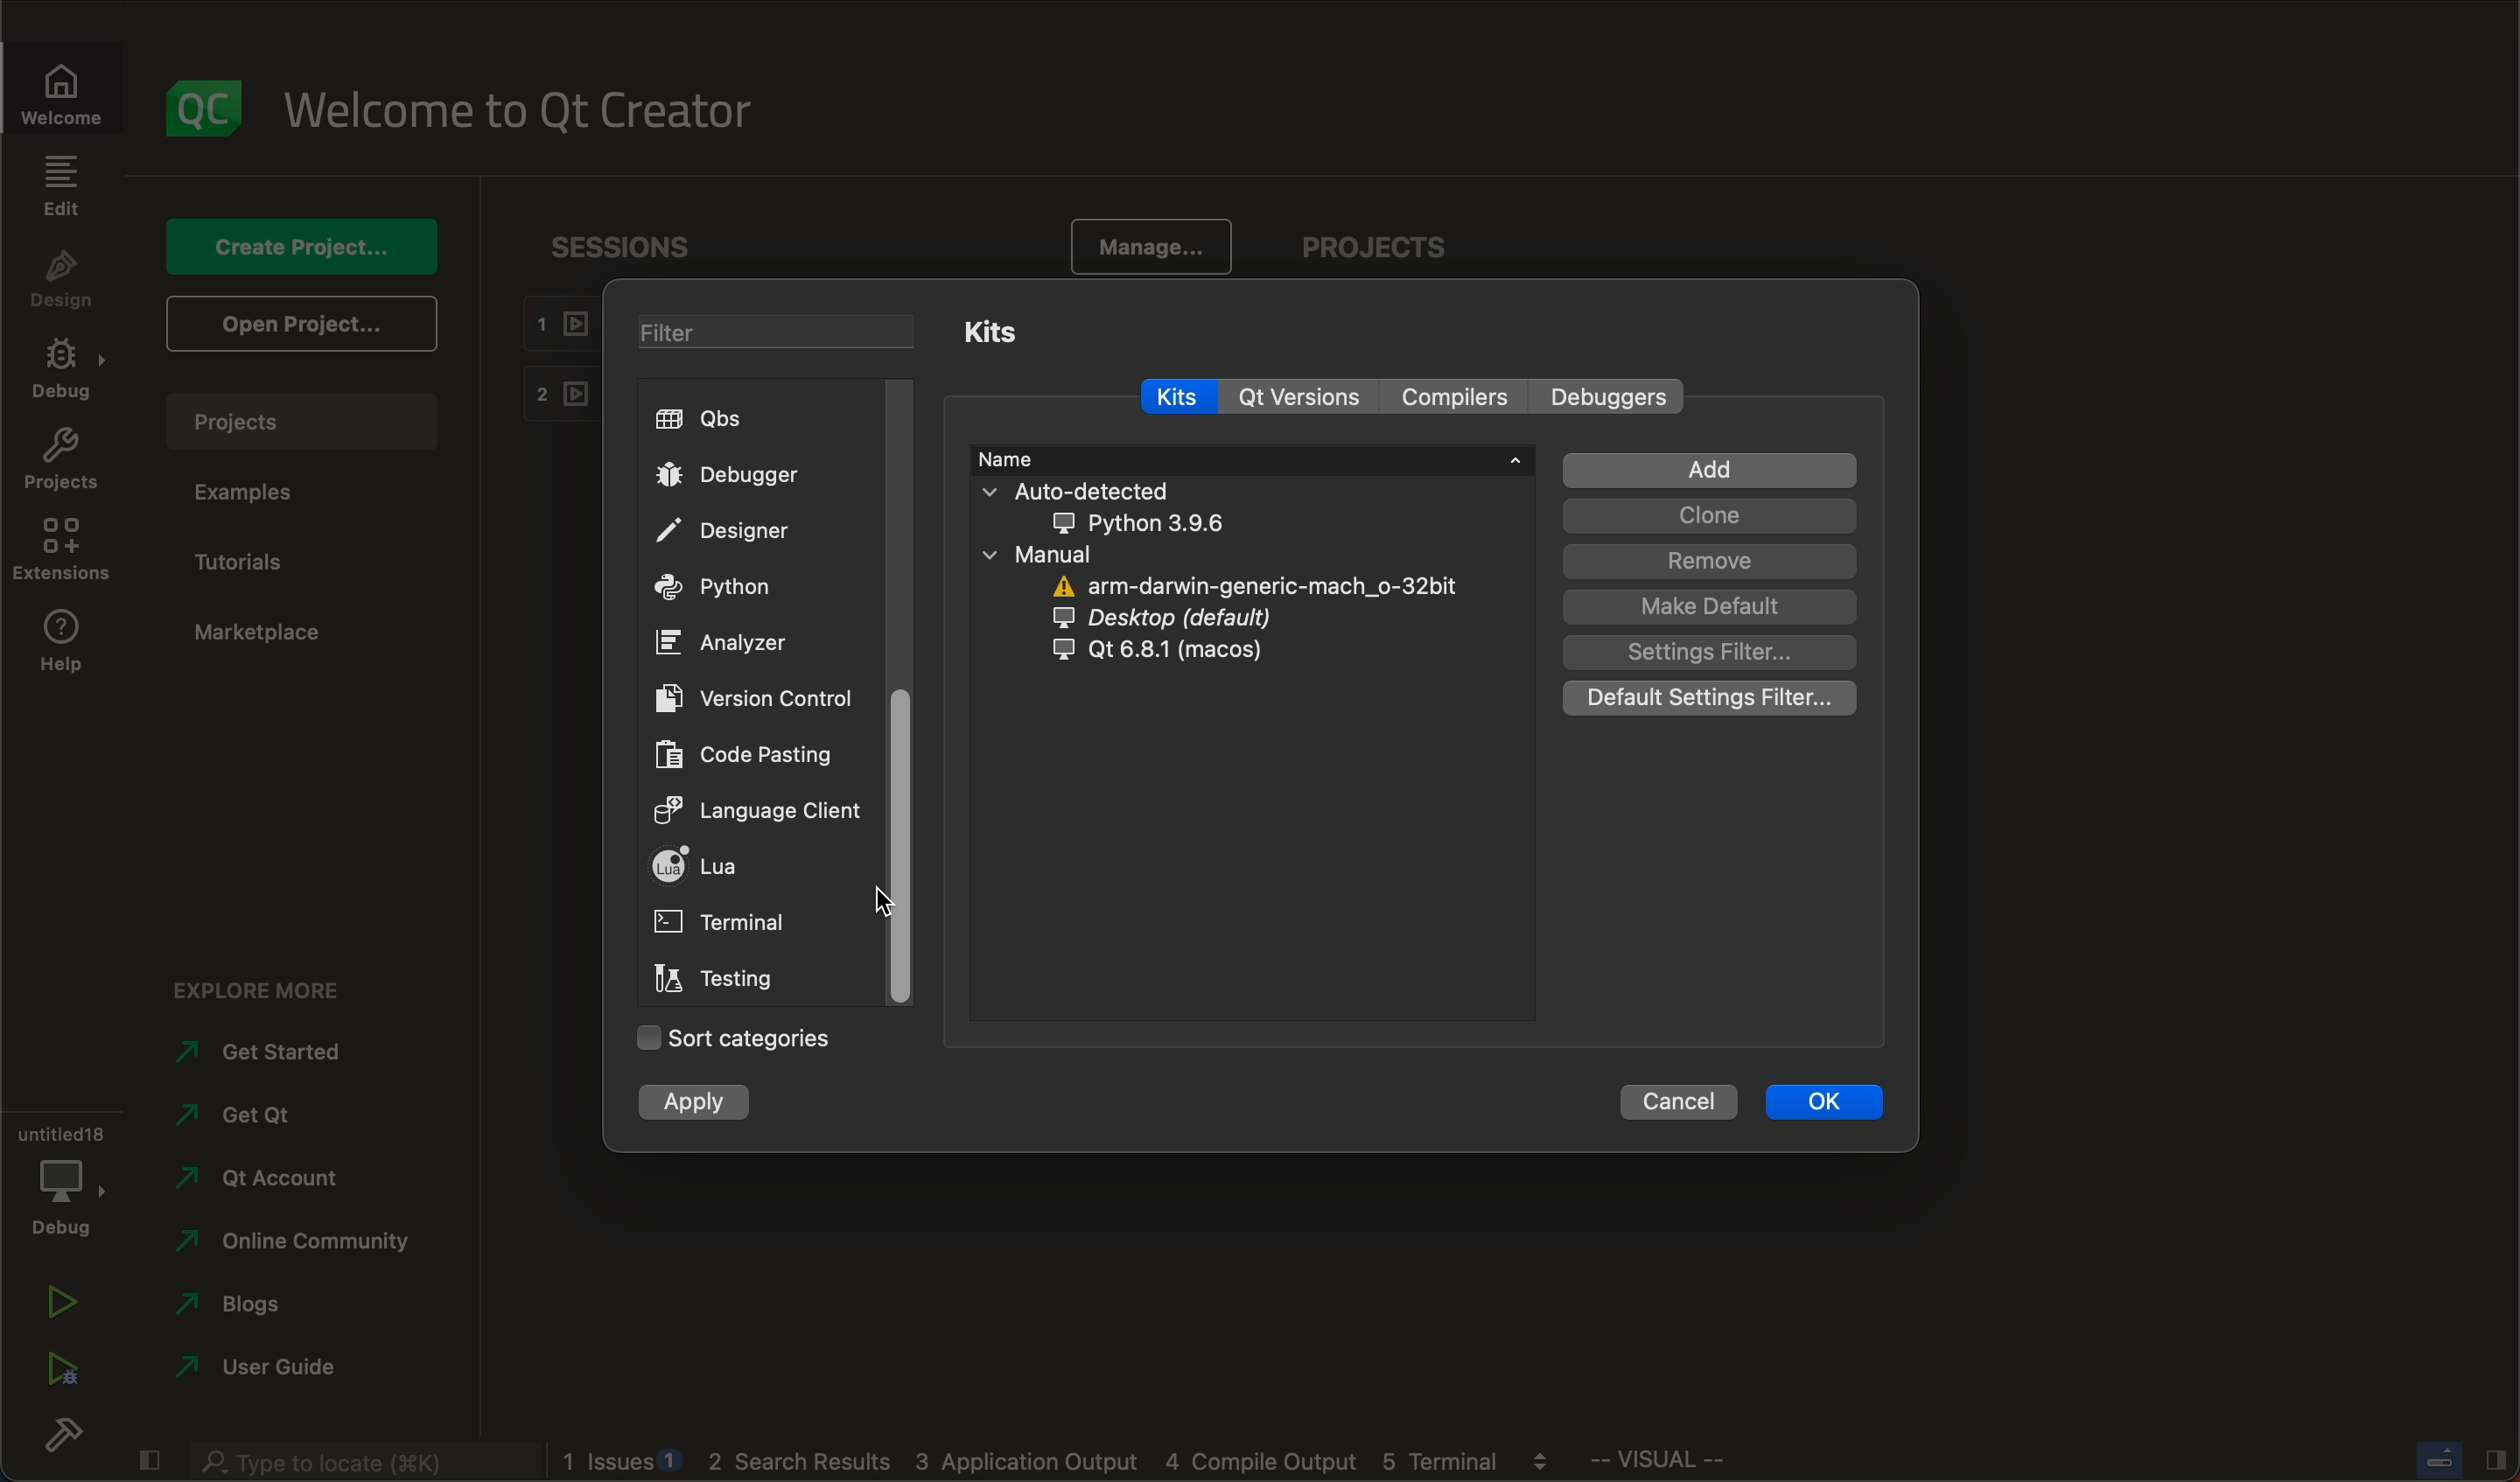 The image size is (2520, 1482). Describe the element at coordinates (998, 331) in the screenshot. I see `kits` at that location.